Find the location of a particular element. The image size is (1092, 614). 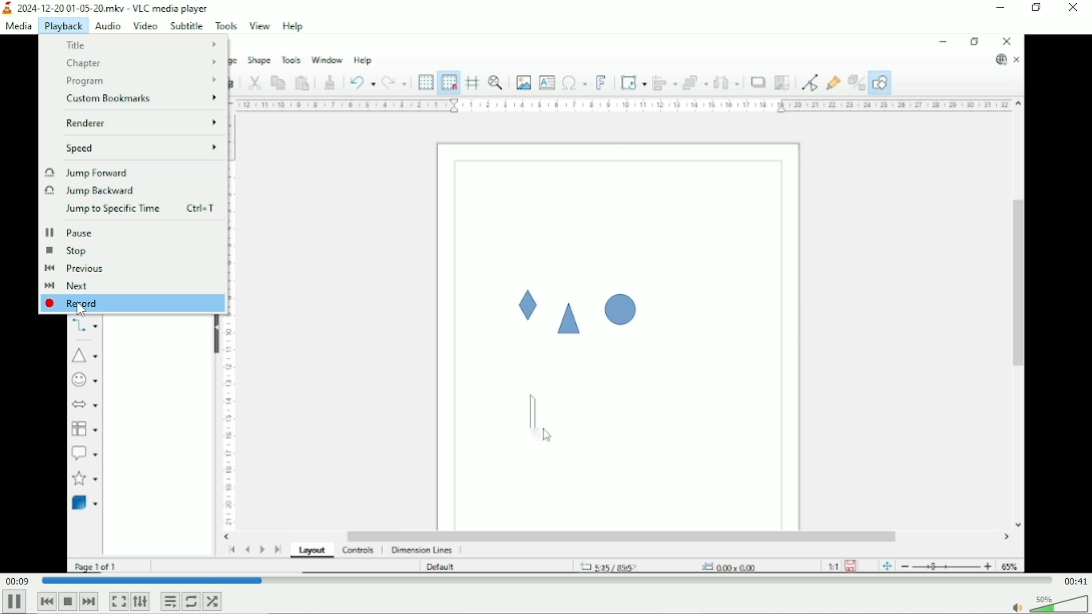

Tools is located at coordinates (226, 25).